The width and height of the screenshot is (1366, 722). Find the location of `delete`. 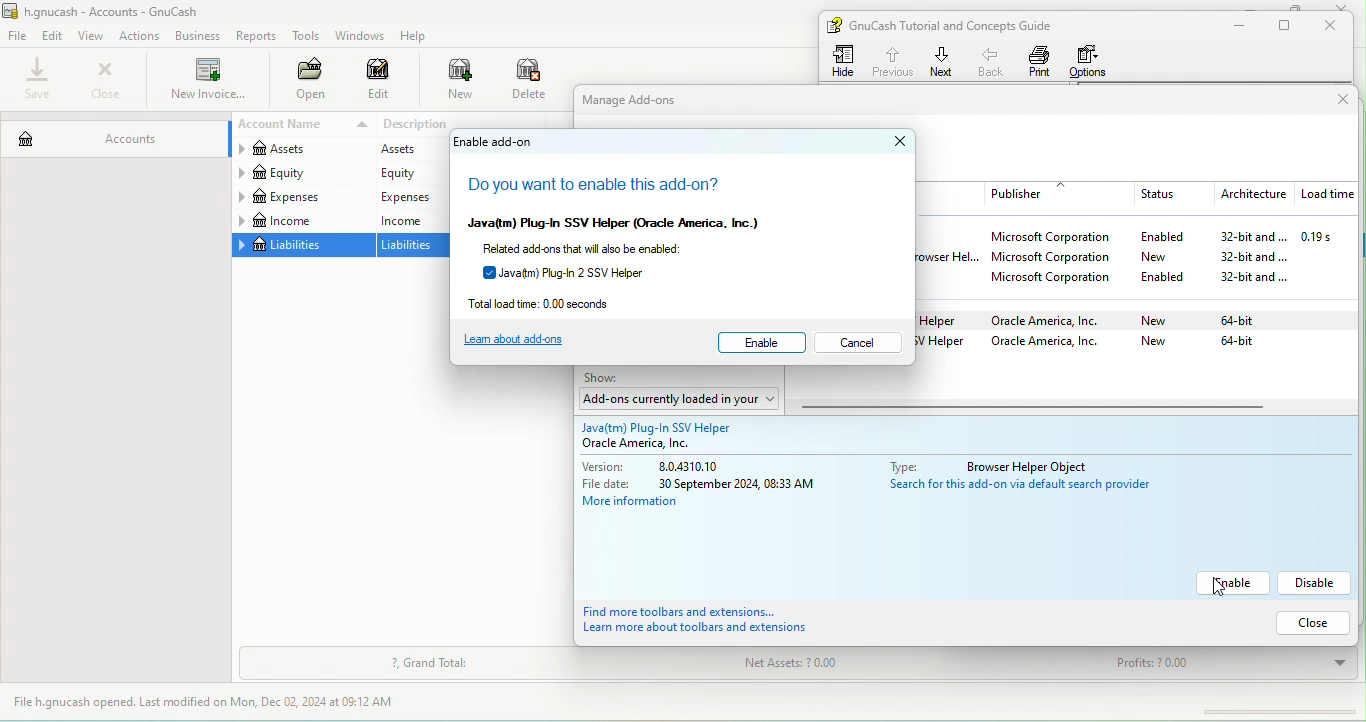

delete is located at coordinates (531, 81).